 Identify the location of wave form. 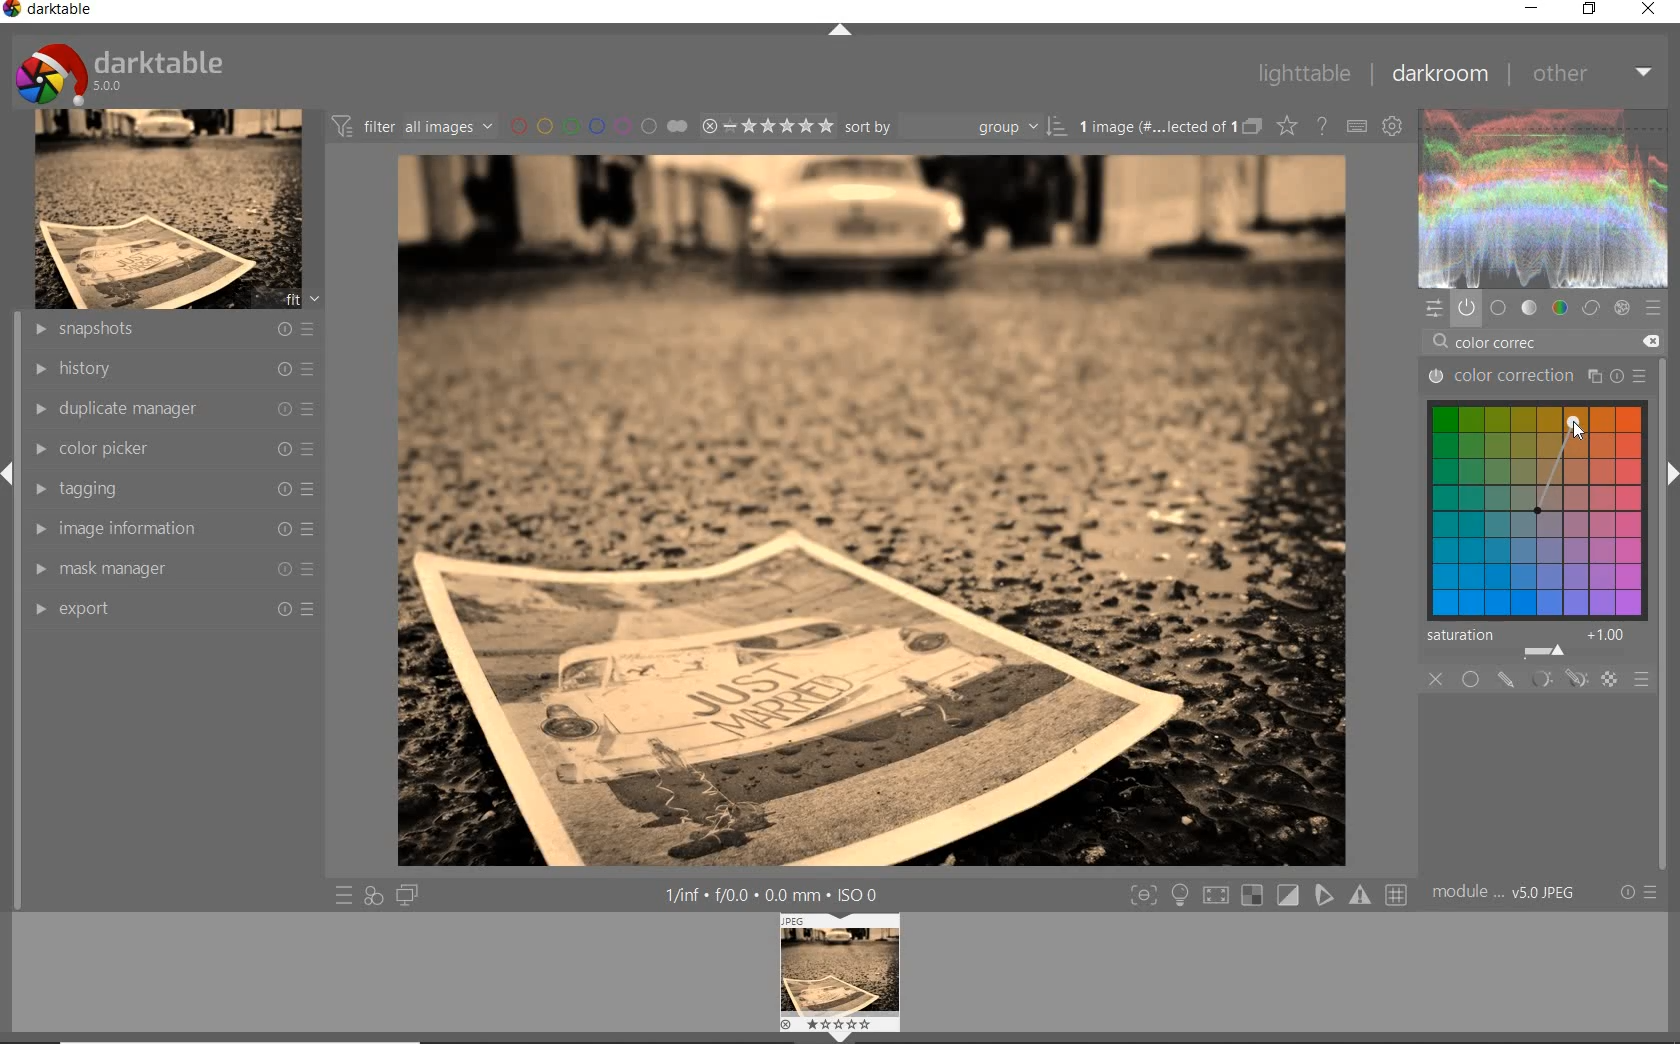
(1544, 201).